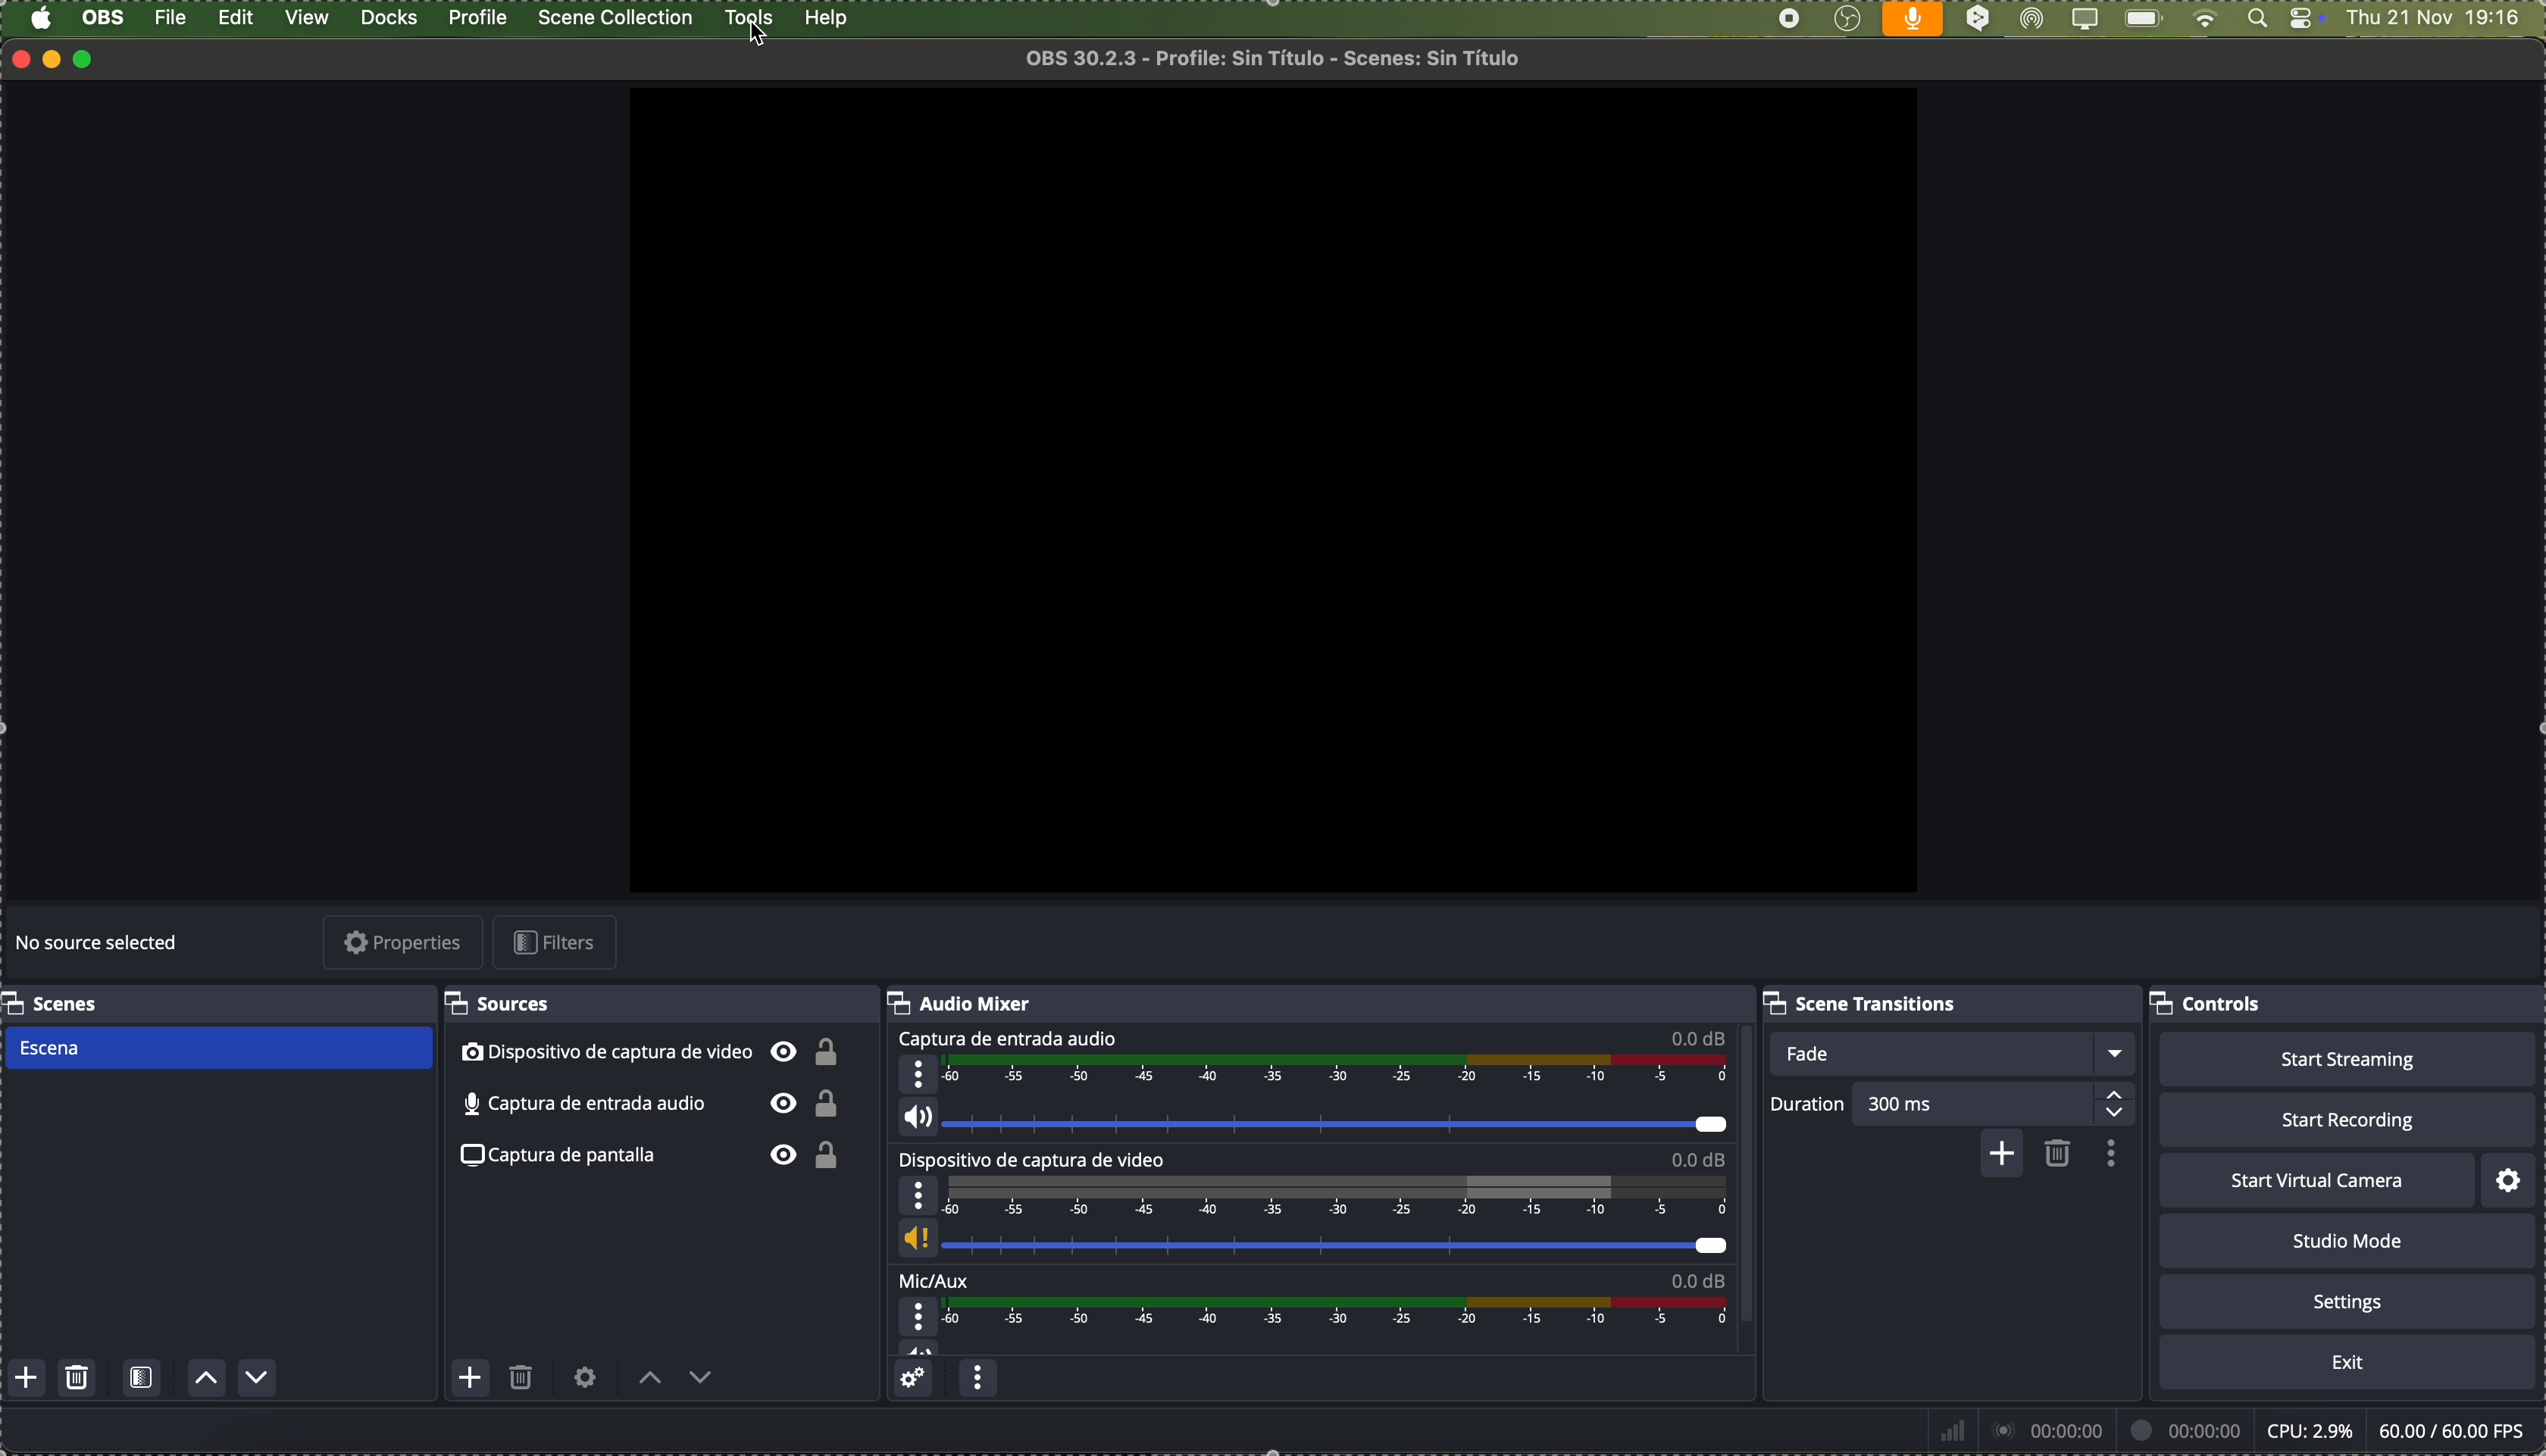 Image resolution: width=2546 pixels, height=1456 pixels. I want to click on click on tools, so click(752, 15).